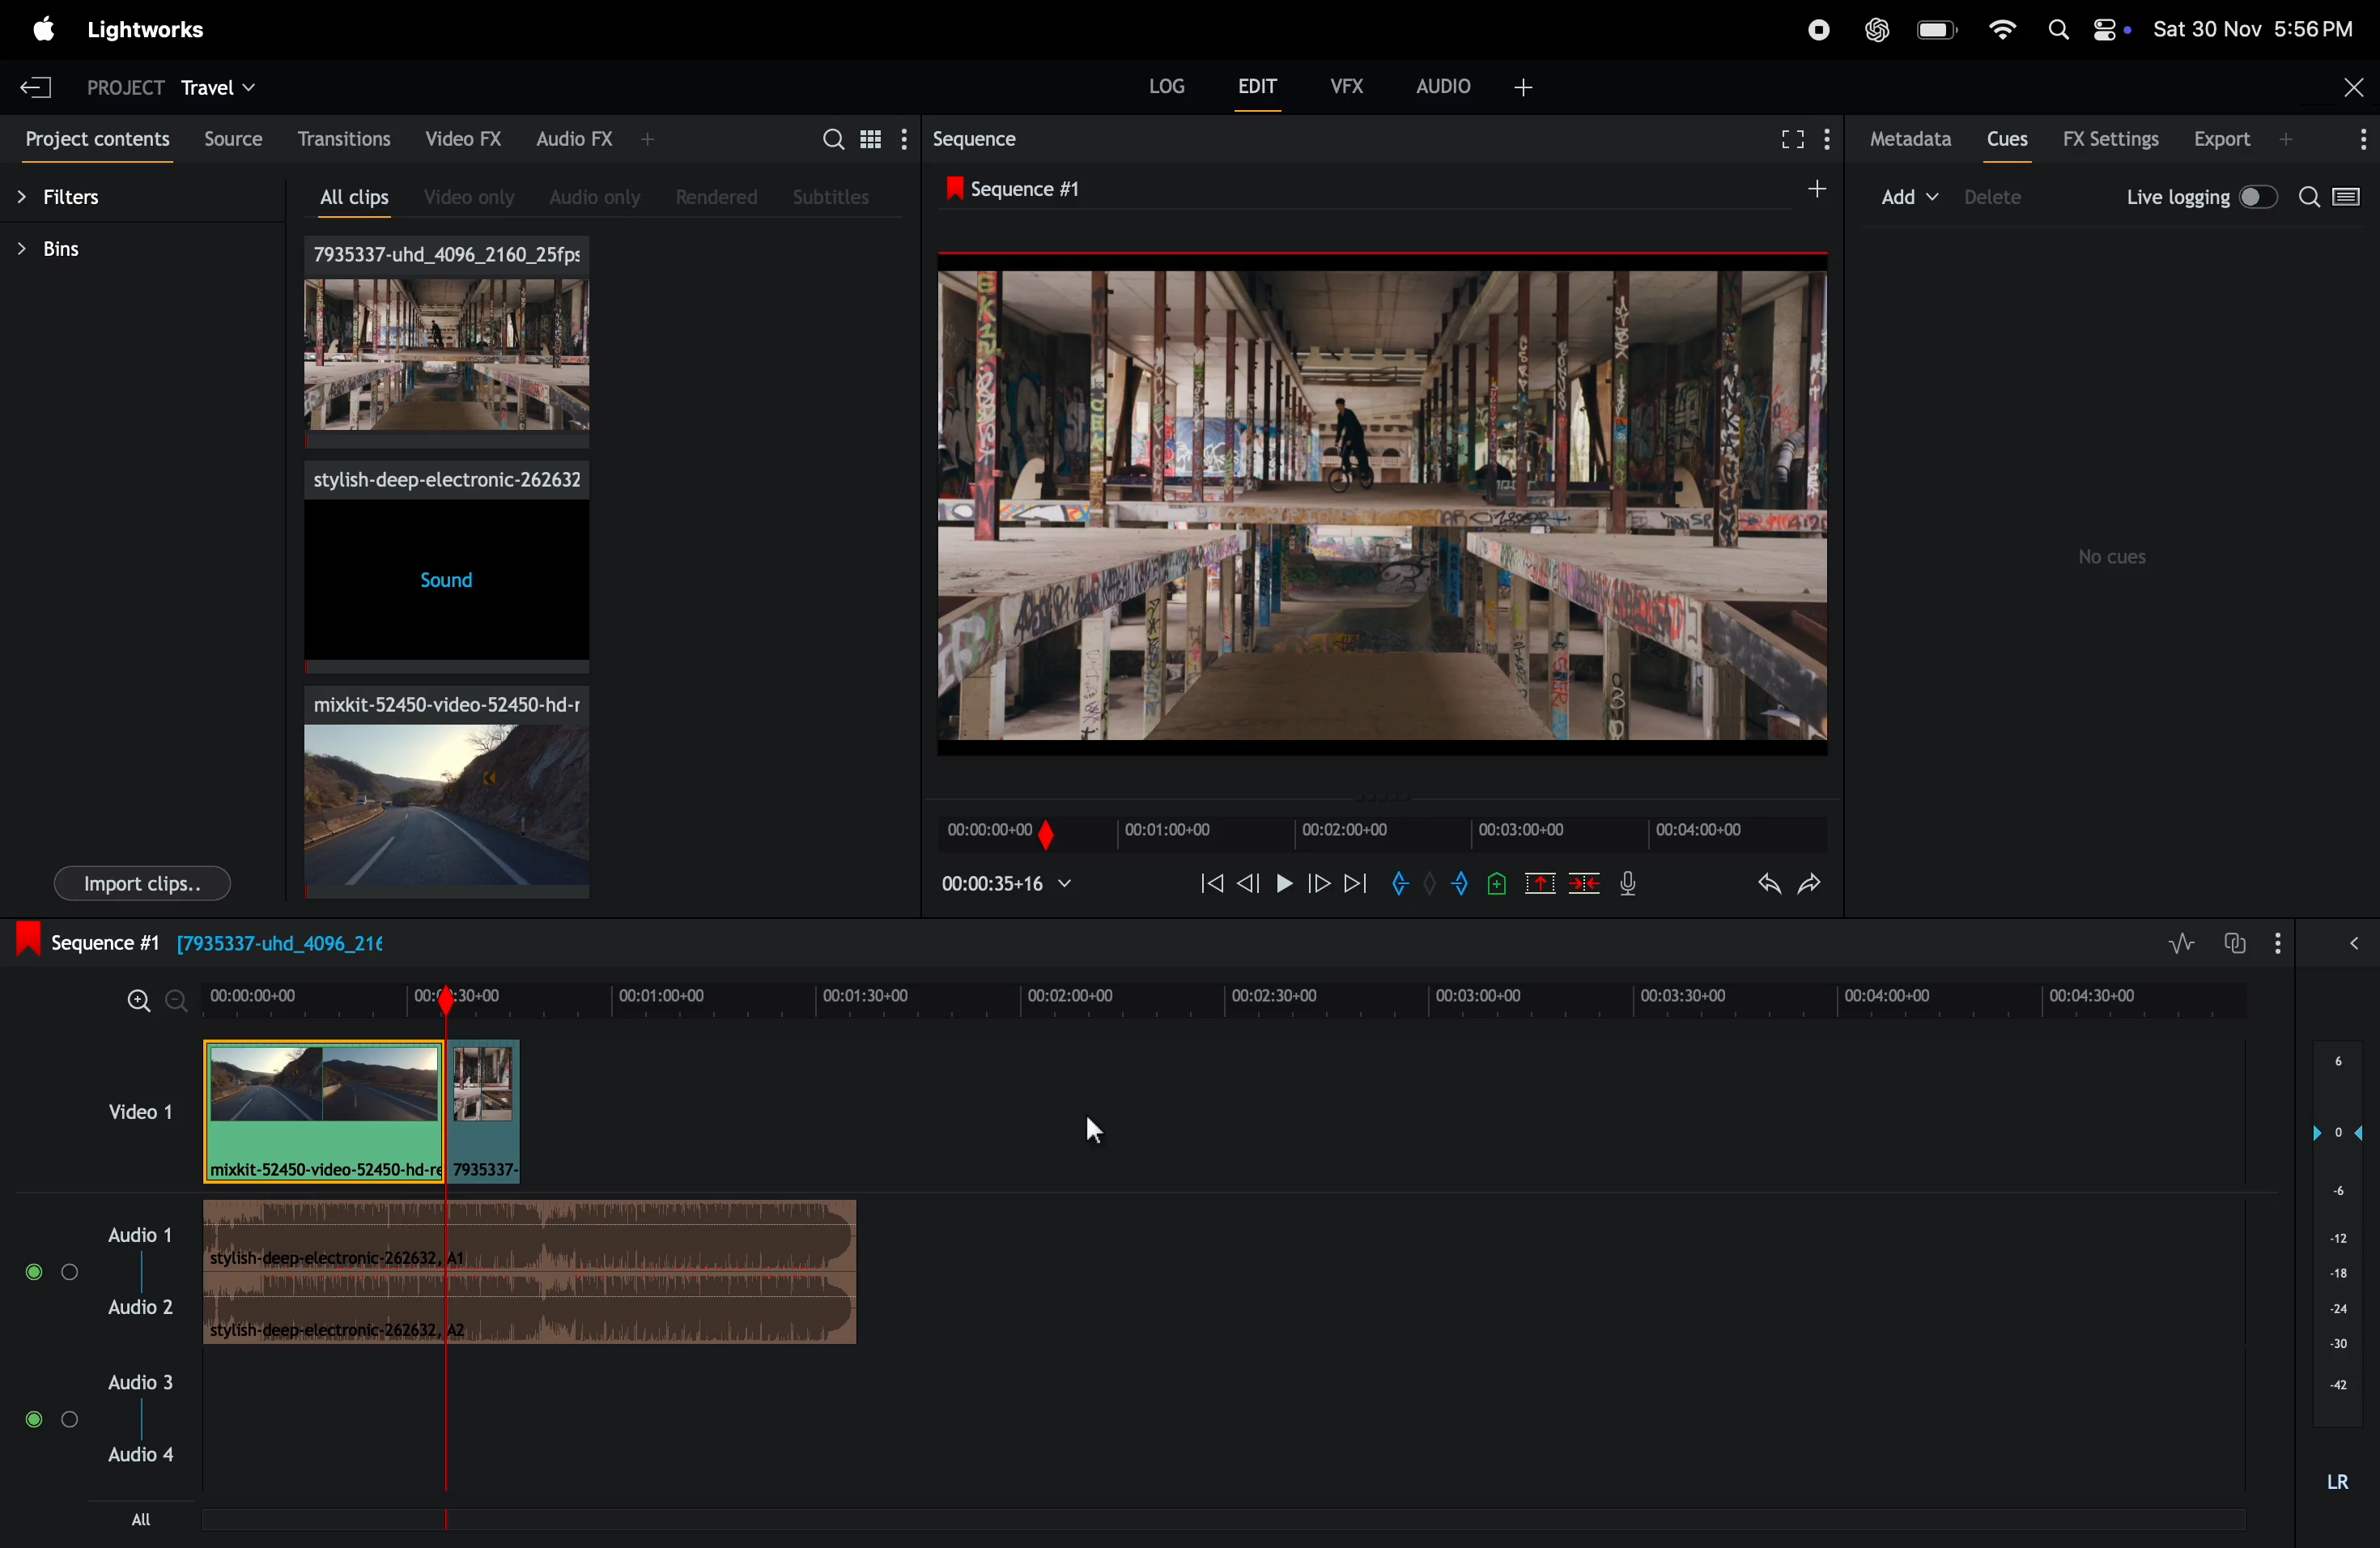 This screenshot has height=1548, width=2380. I want to click on video only, so click(460, 198).